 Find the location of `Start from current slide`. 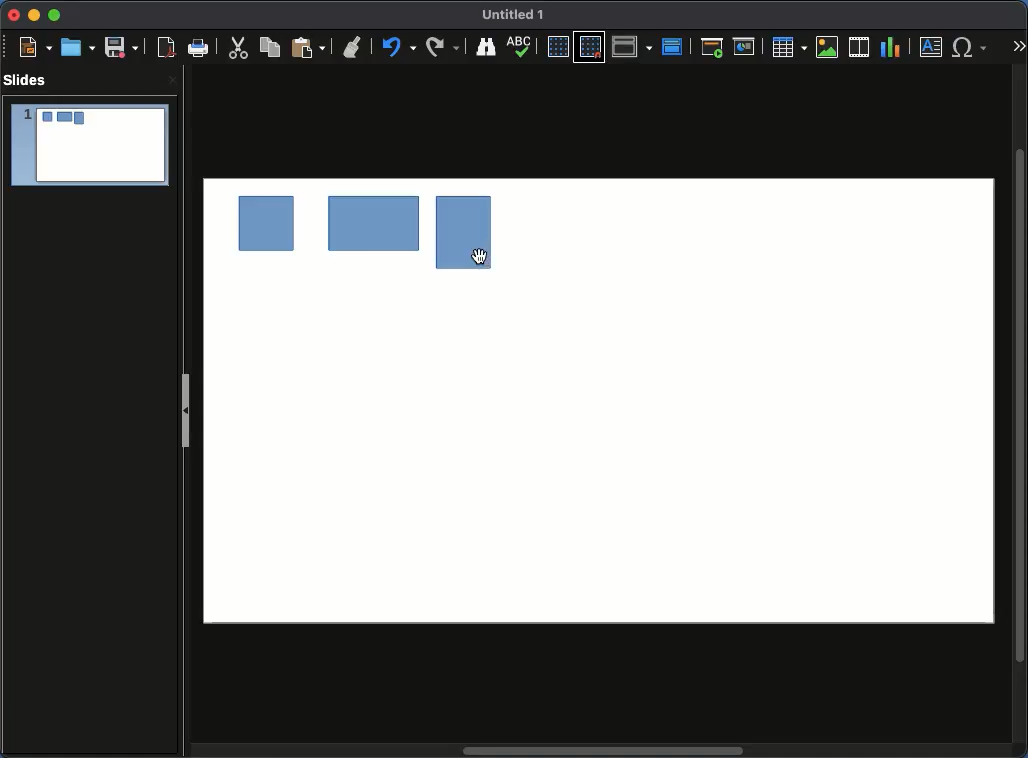

Start from current slide is located at coordinates (745, 48).